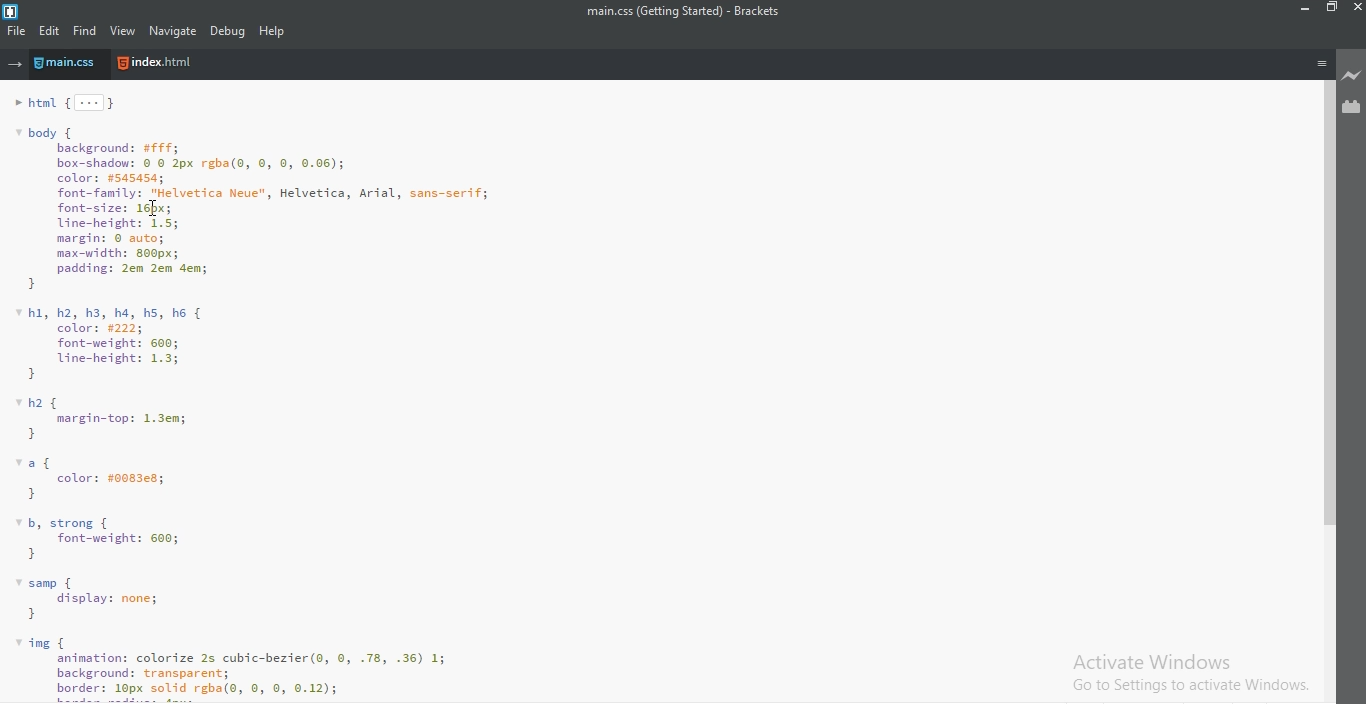  Describe the element at coordinates (151, 207) in the screenshot. I see `cursor` at that location.